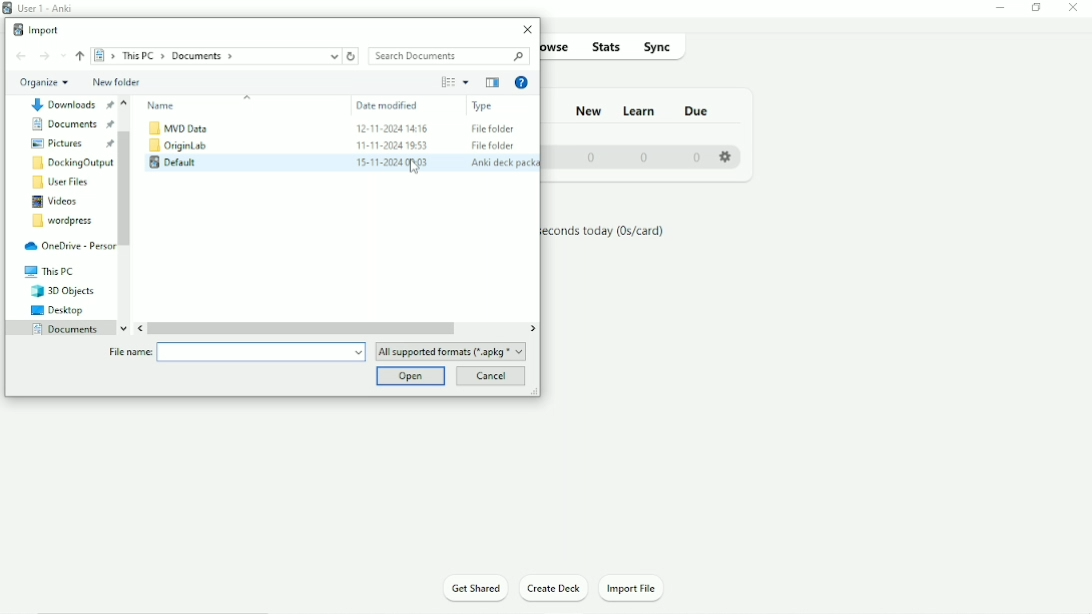 The image size is (1092, 614). I want to click on More Options, so click(467, 82).